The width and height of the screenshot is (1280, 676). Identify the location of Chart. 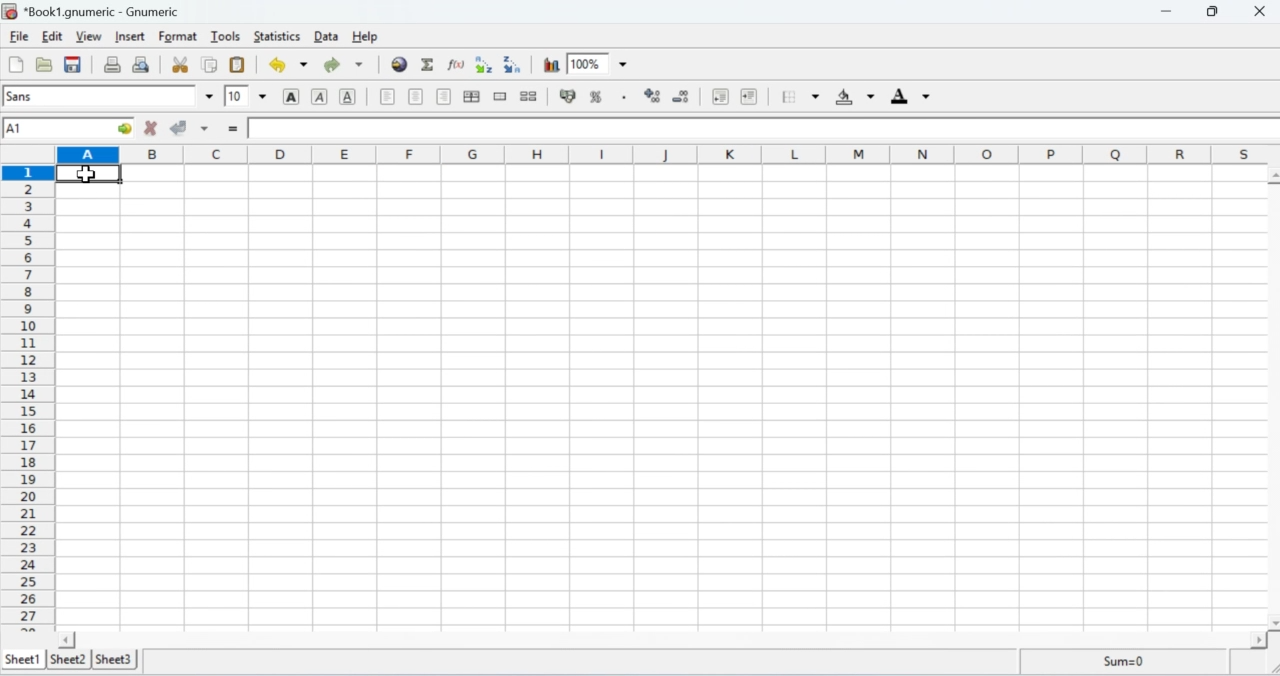
(549, 64).